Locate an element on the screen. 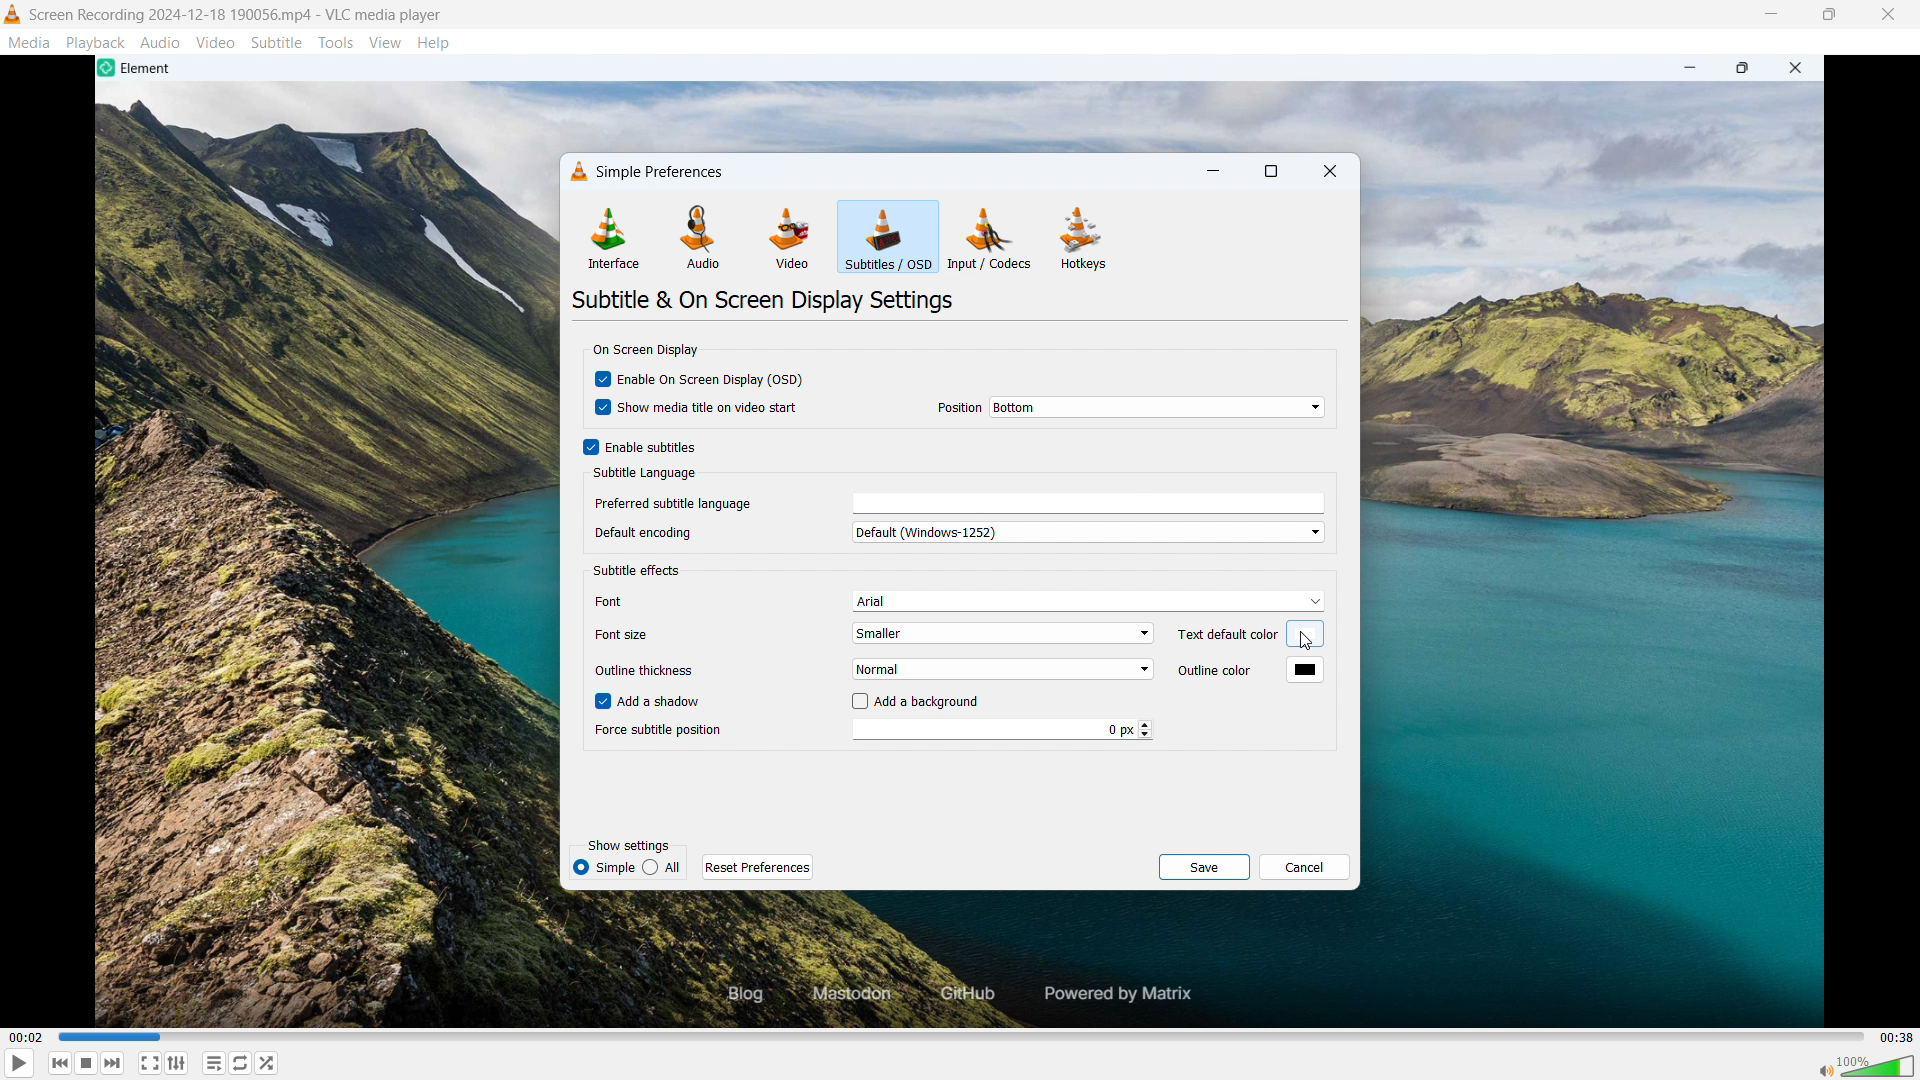  Close  is located at coordinates (1888, 15).